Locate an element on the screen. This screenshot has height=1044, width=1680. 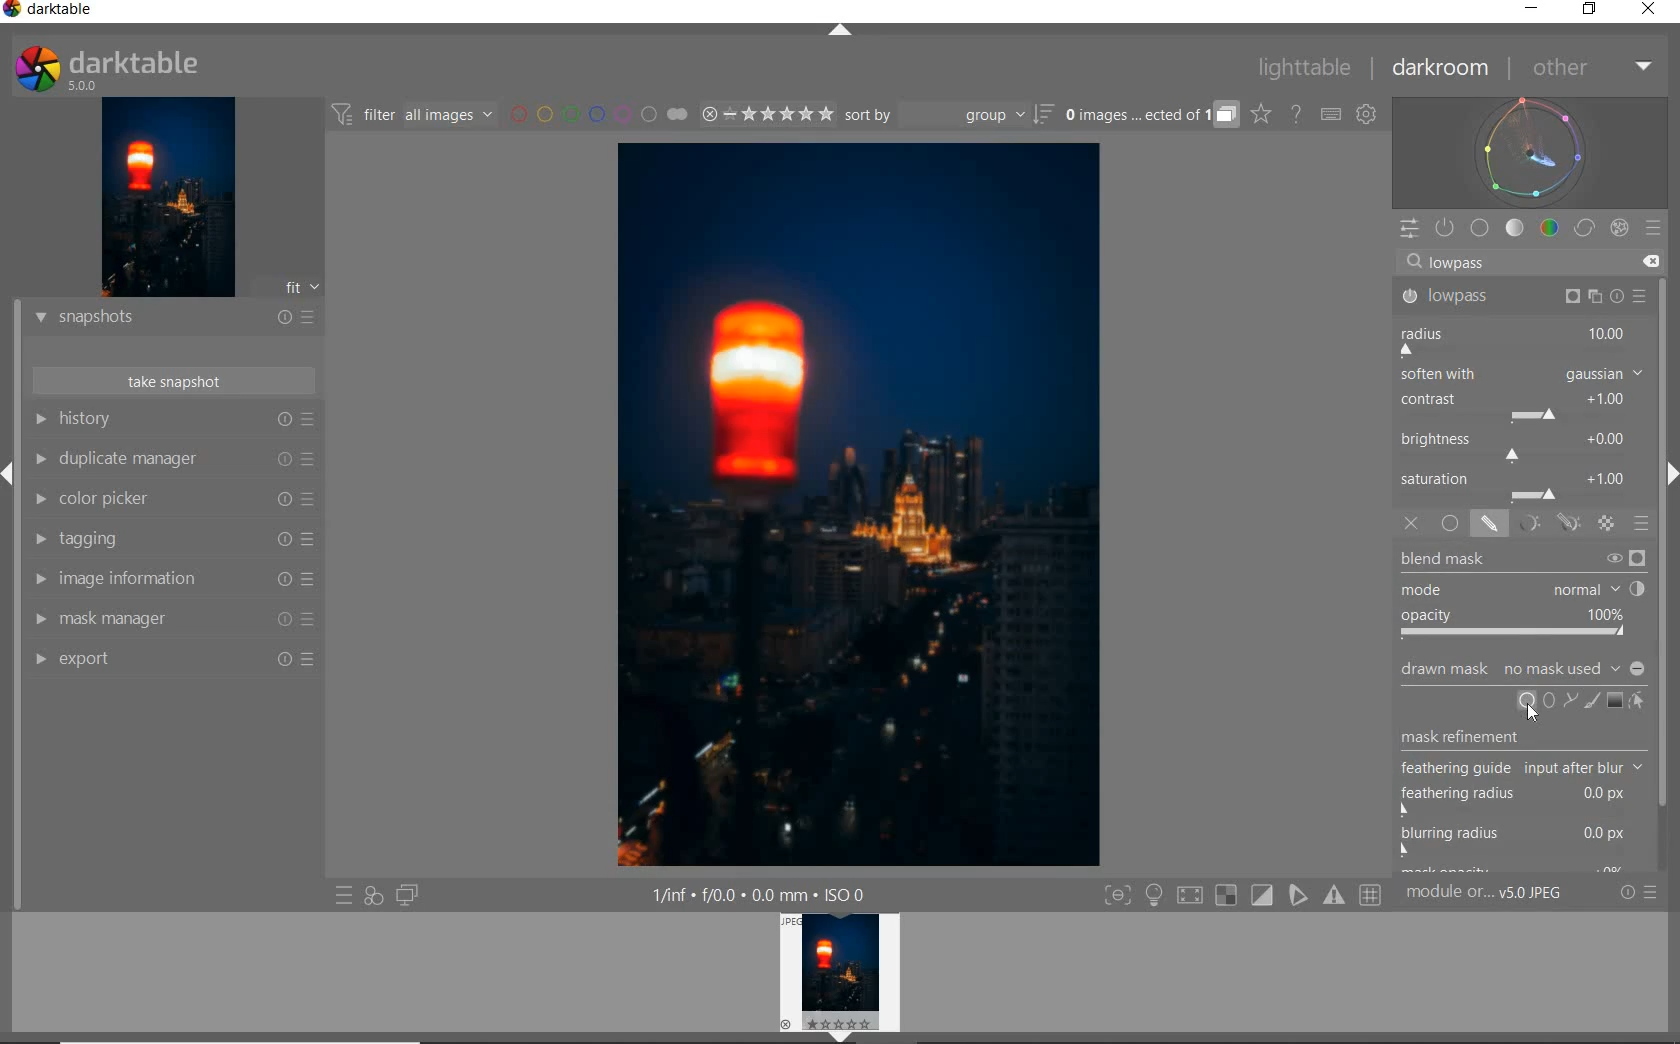
SET KEYBOARD SHORTCUTS is located at coordinates (1331, 114).